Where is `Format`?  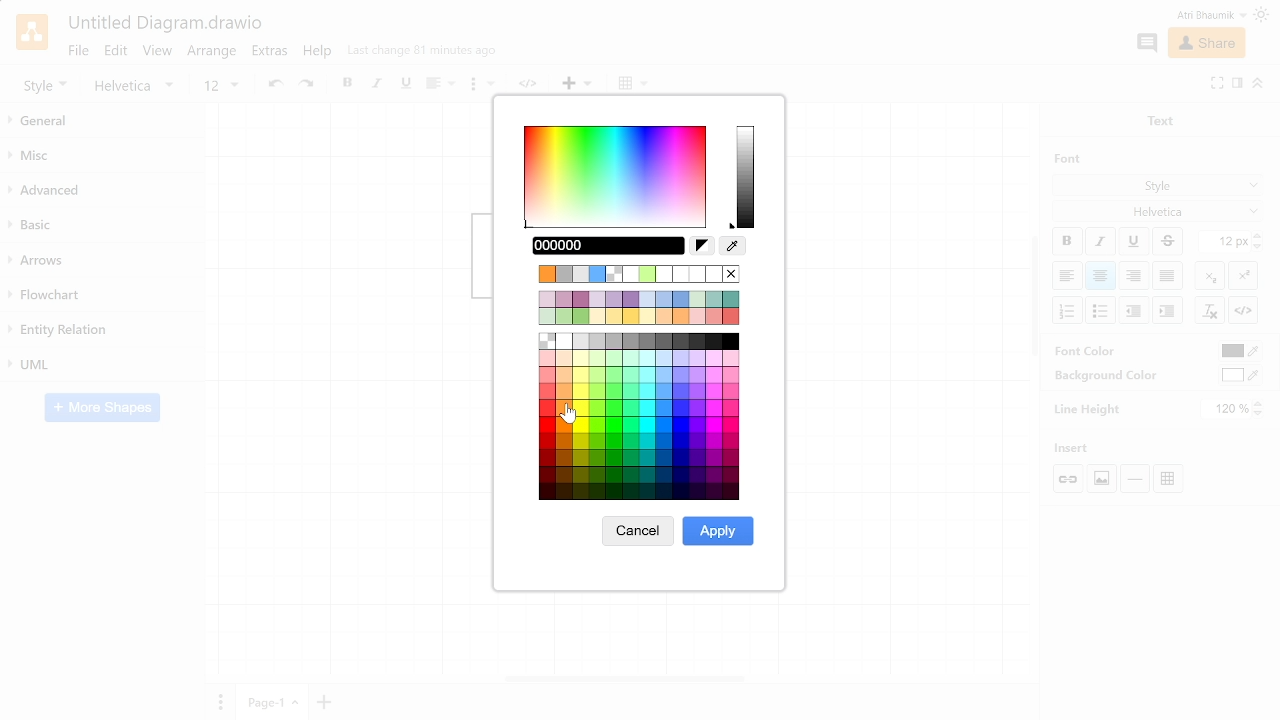
Format is located at coordinates (1237, 85).